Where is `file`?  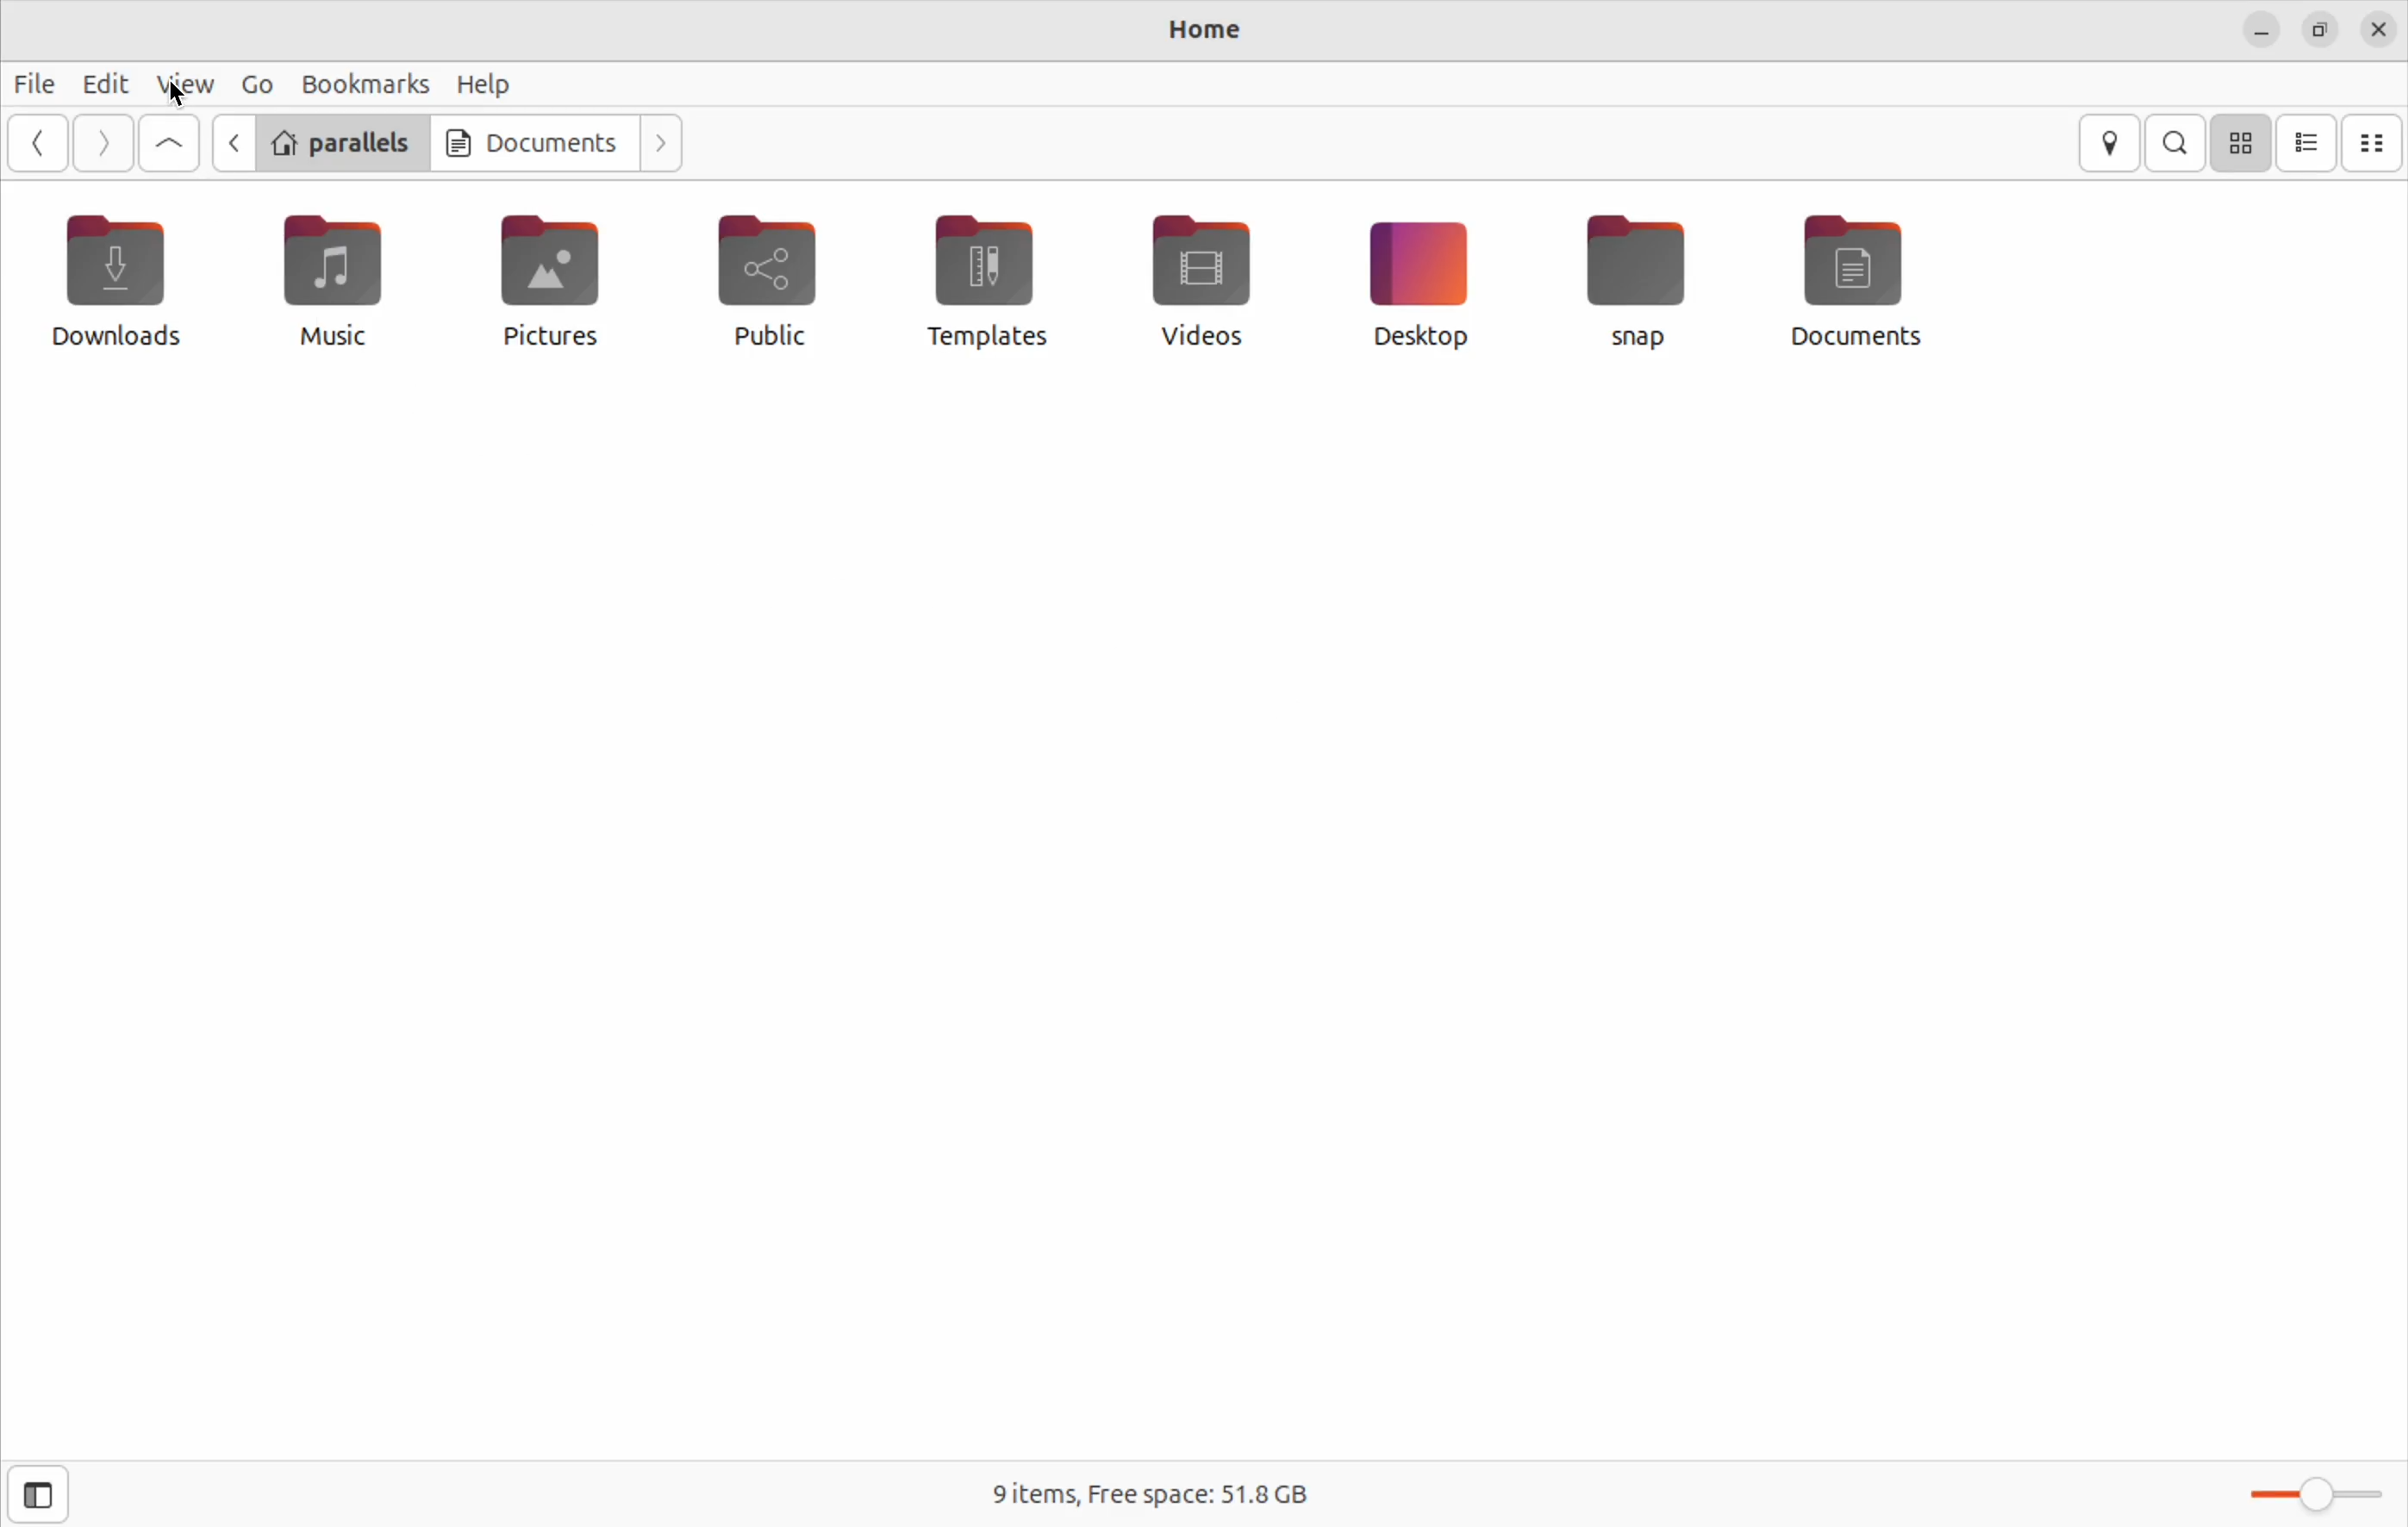 file is located at coordinates (37, 82).